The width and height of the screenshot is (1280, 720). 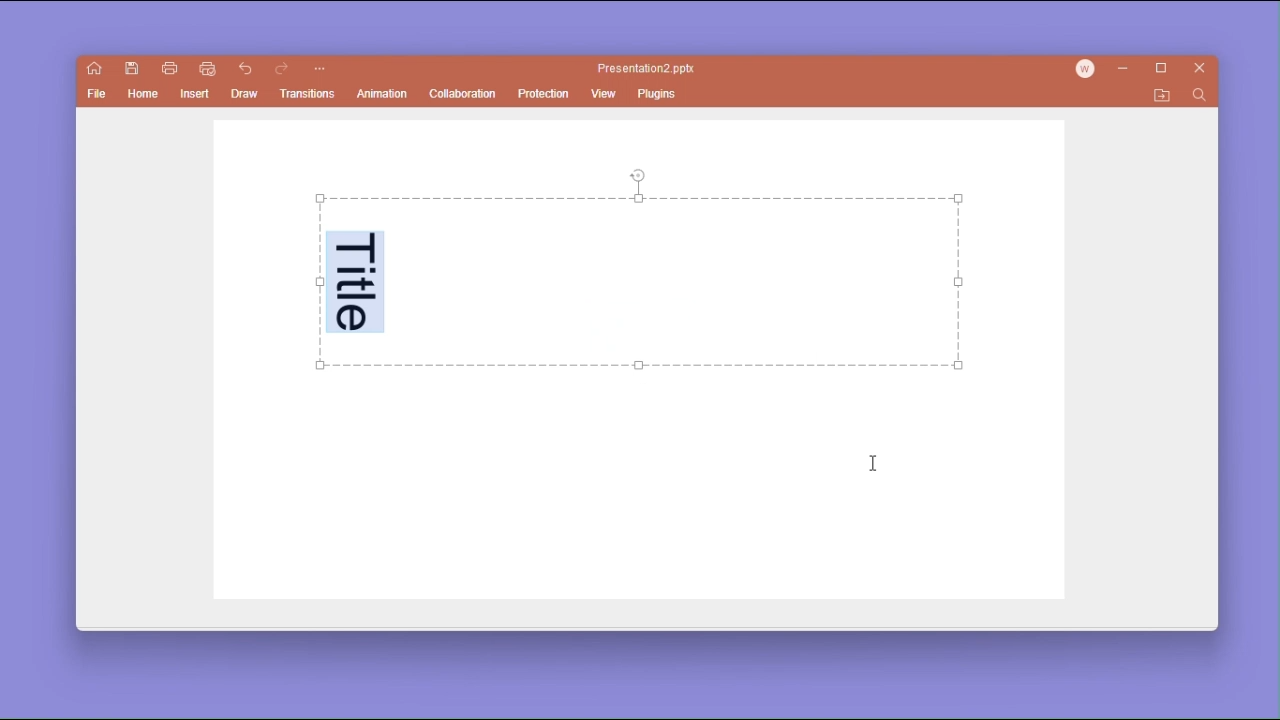 What do you see at coordinates (319, 70) in the screenshot?
I see `customize quick access toolbar` at bounding box center [319, 70].